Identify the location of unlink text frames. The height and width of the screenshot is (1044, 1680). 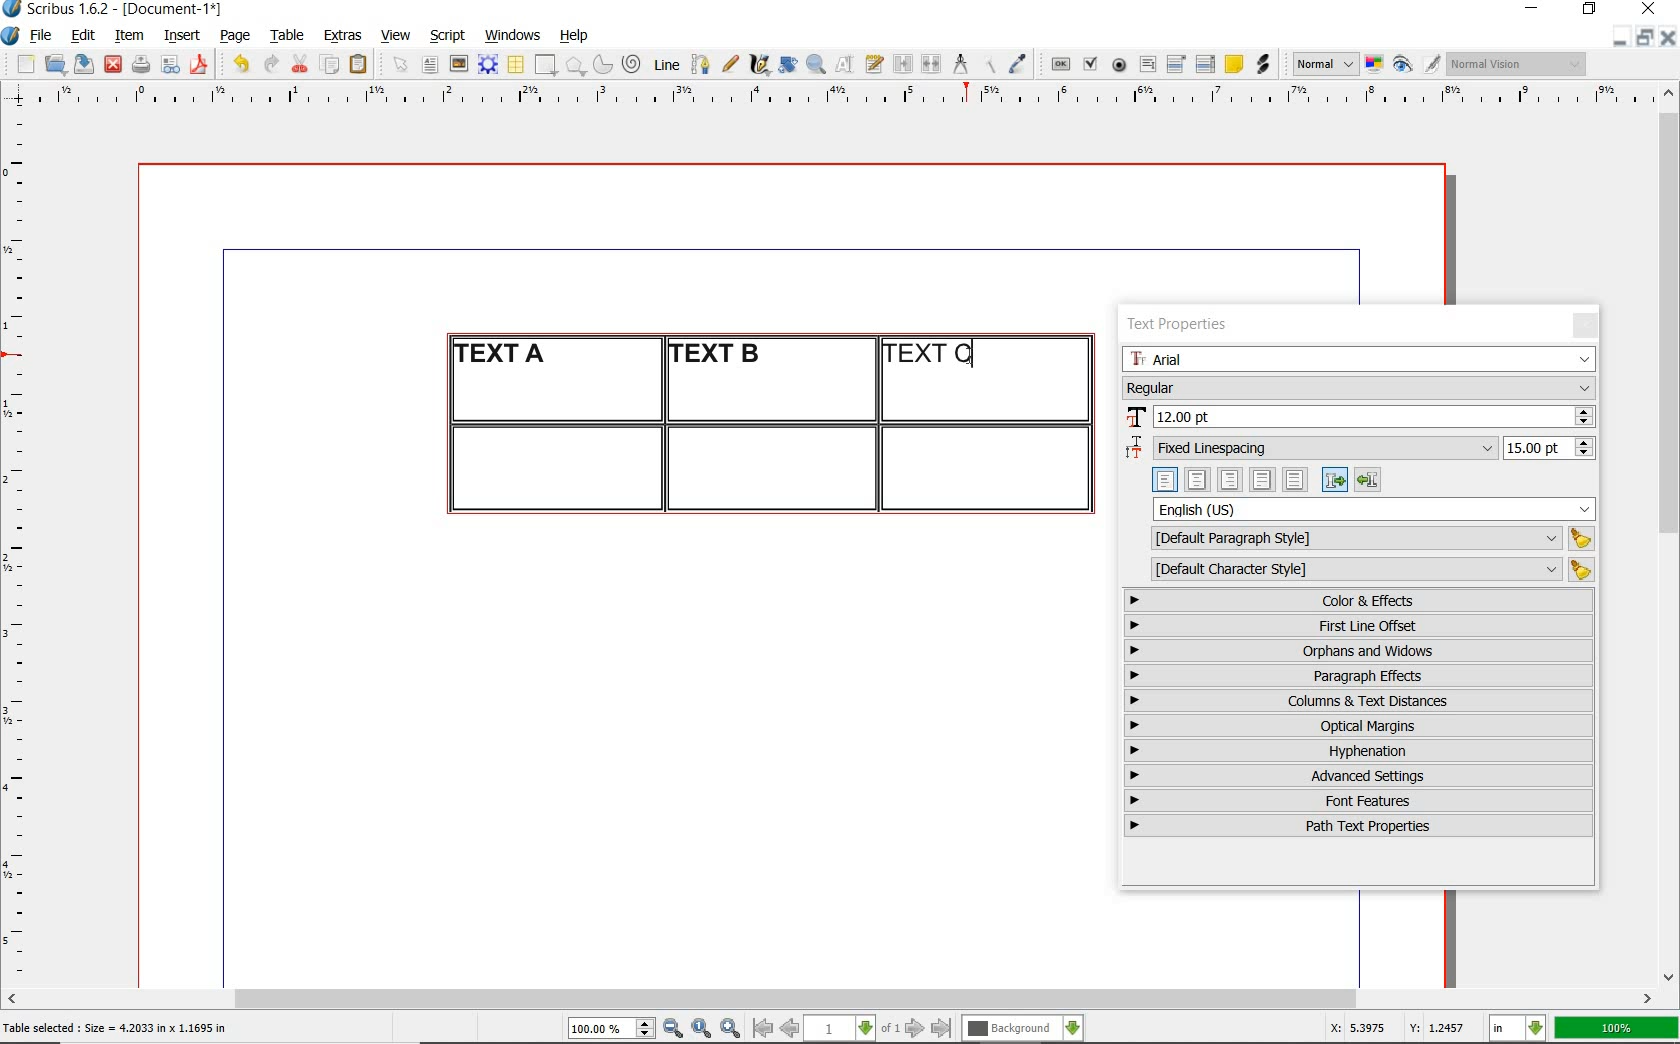
(931, 65).